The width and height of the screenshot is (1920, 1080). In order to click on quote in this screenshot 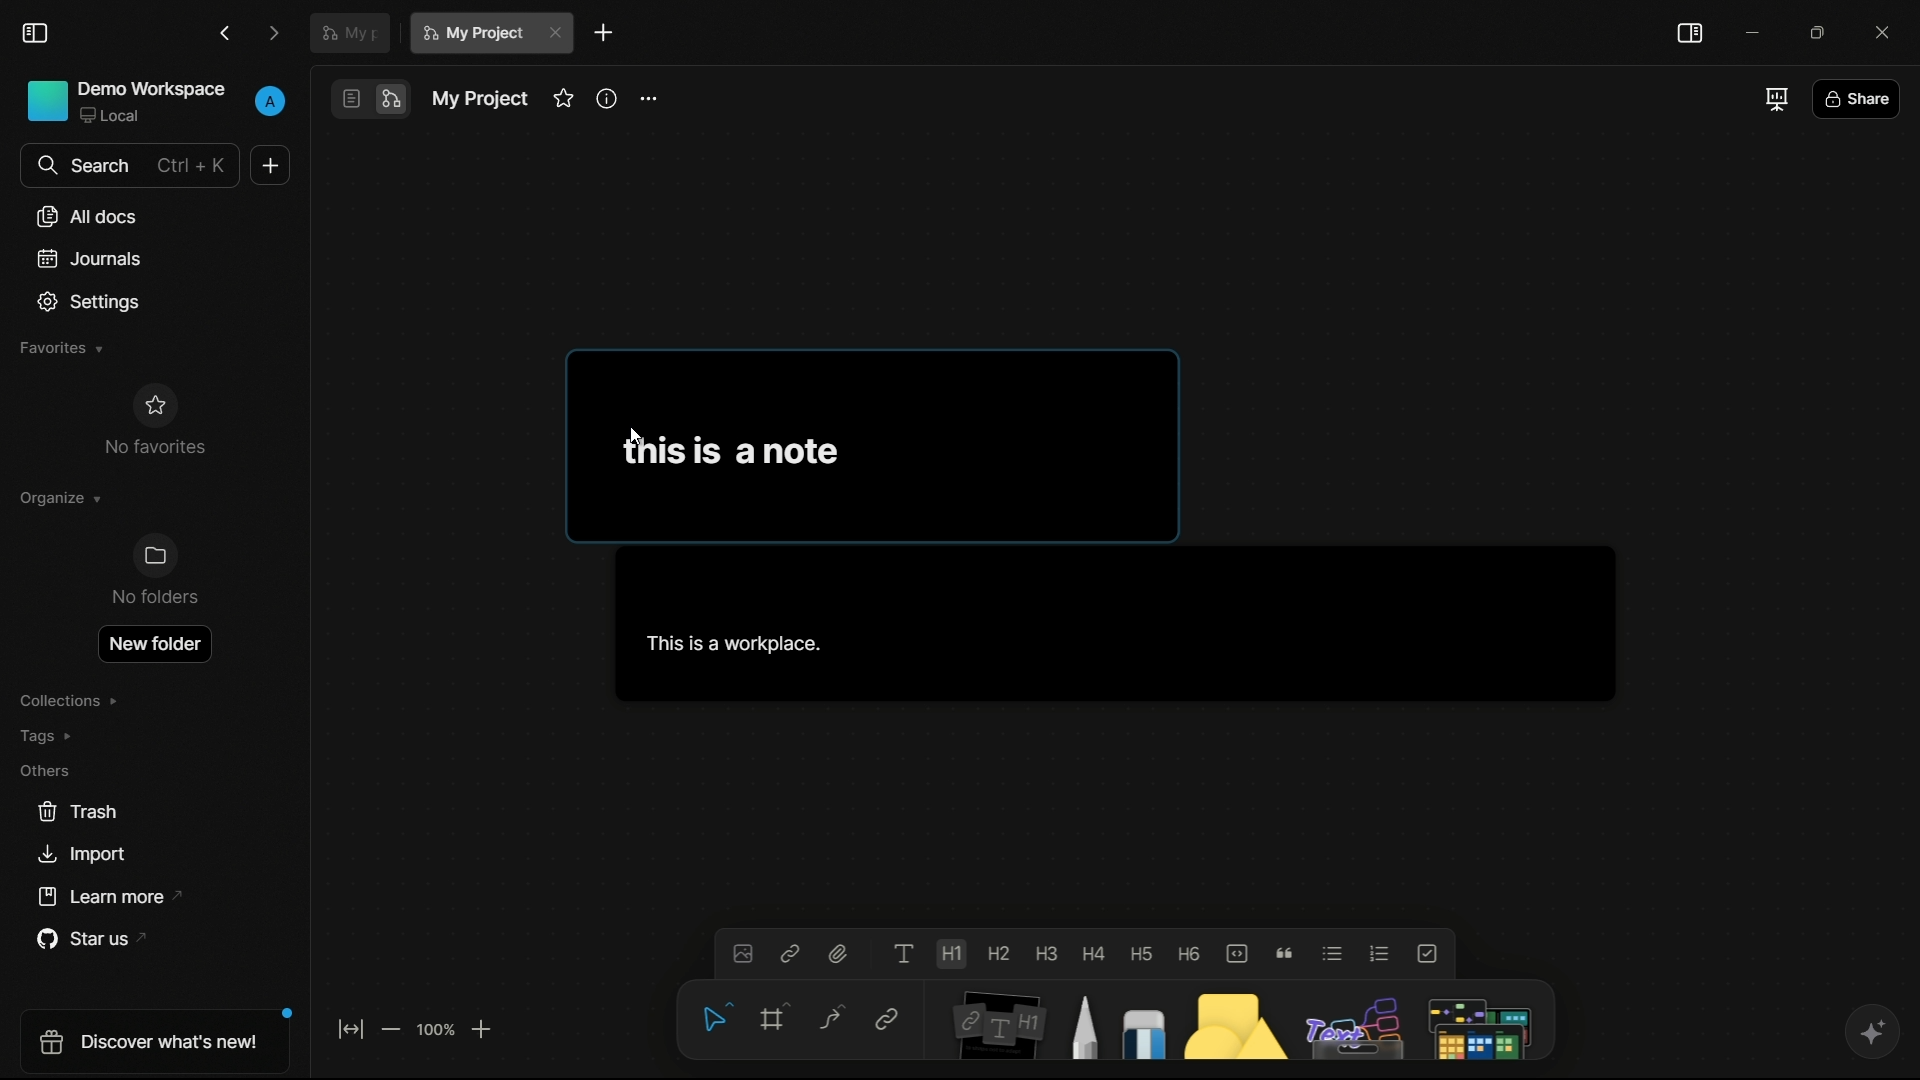, I will do `click(1285, 953)`.